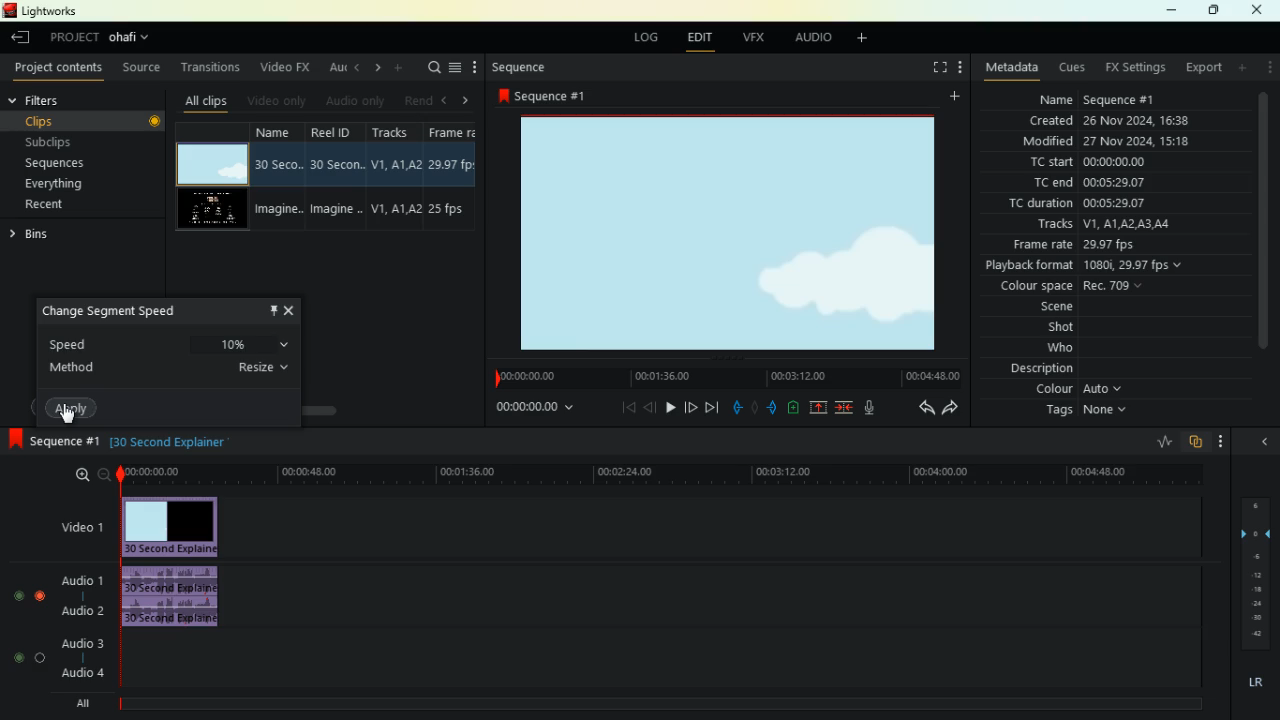 Image resolution: width=1280 pixels, height=720 pixels. What do you see at coordinates (61, 184) in the screenshot?
I see `everything` at bounding box center [61, 184].